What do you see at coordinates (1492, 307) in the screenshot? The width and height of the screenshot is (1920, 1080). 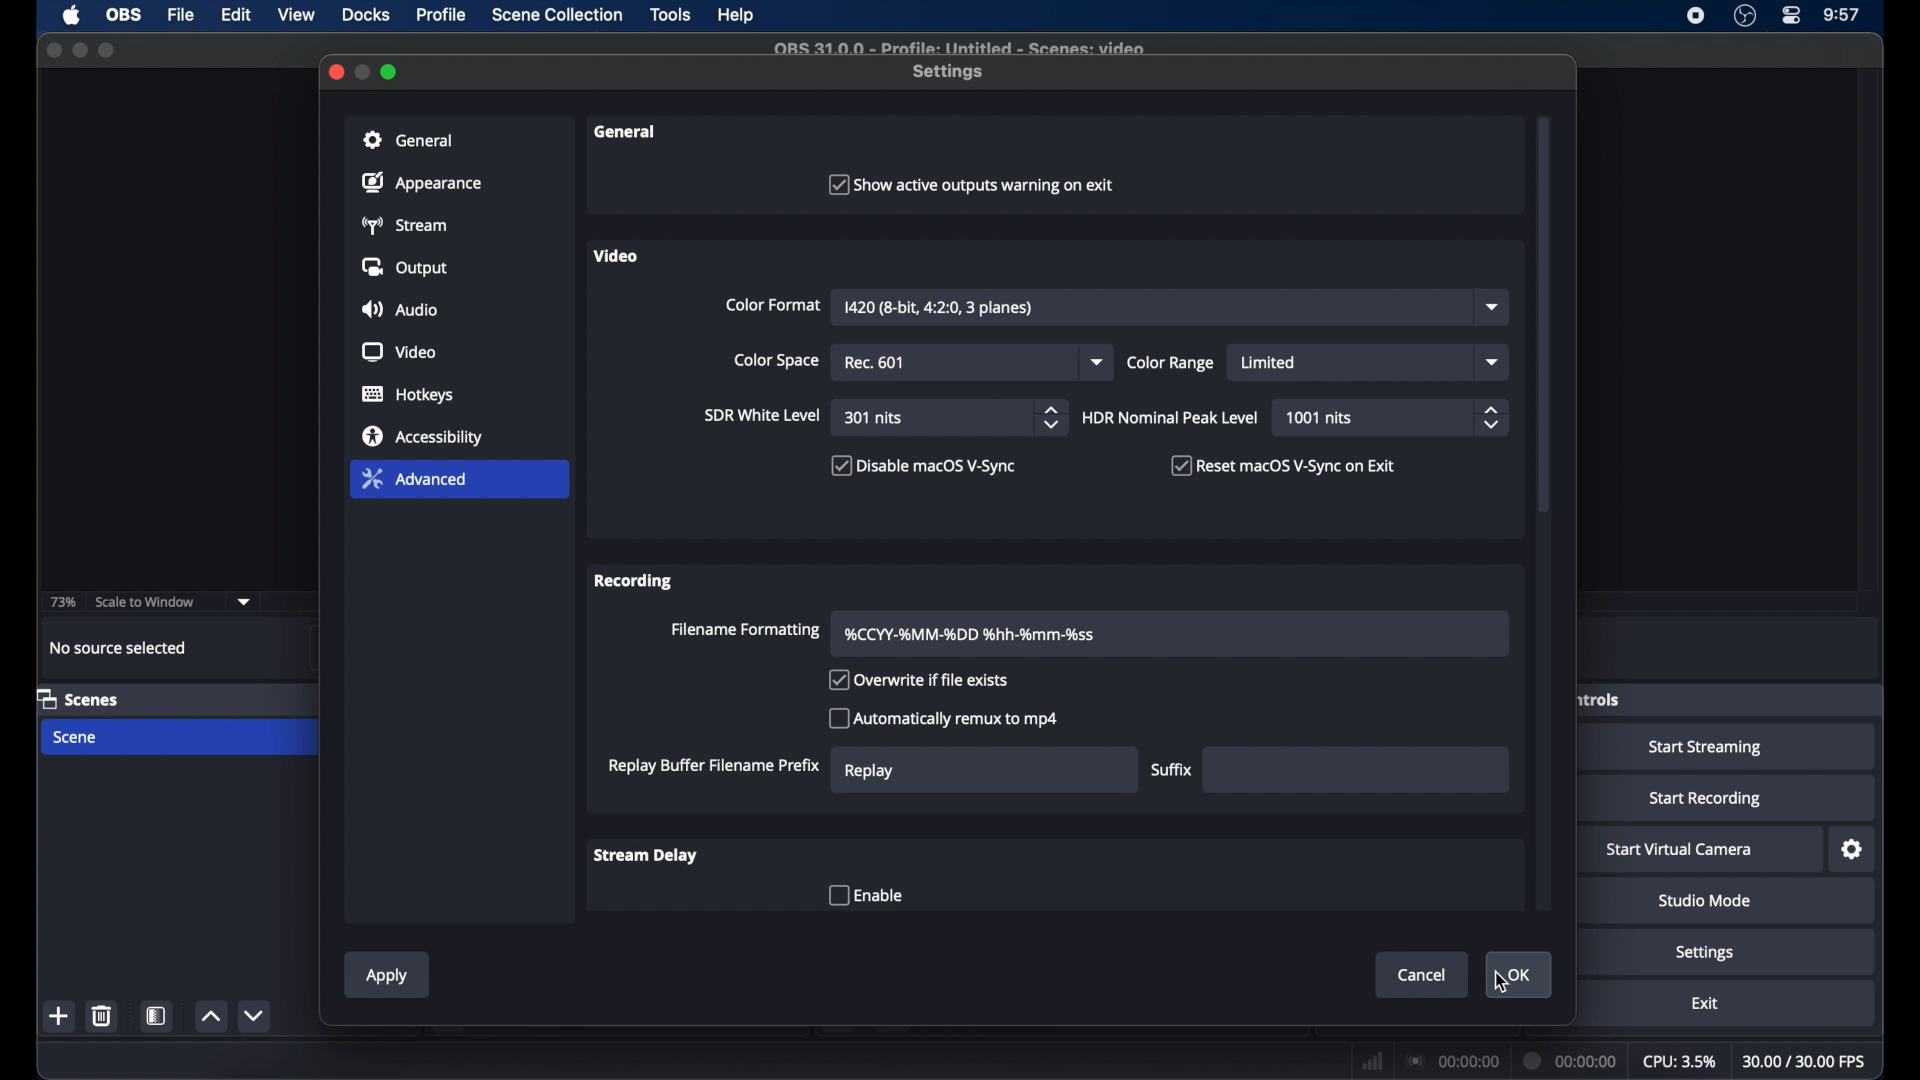 I see `dropdown` at bounding box center [1492, 307].